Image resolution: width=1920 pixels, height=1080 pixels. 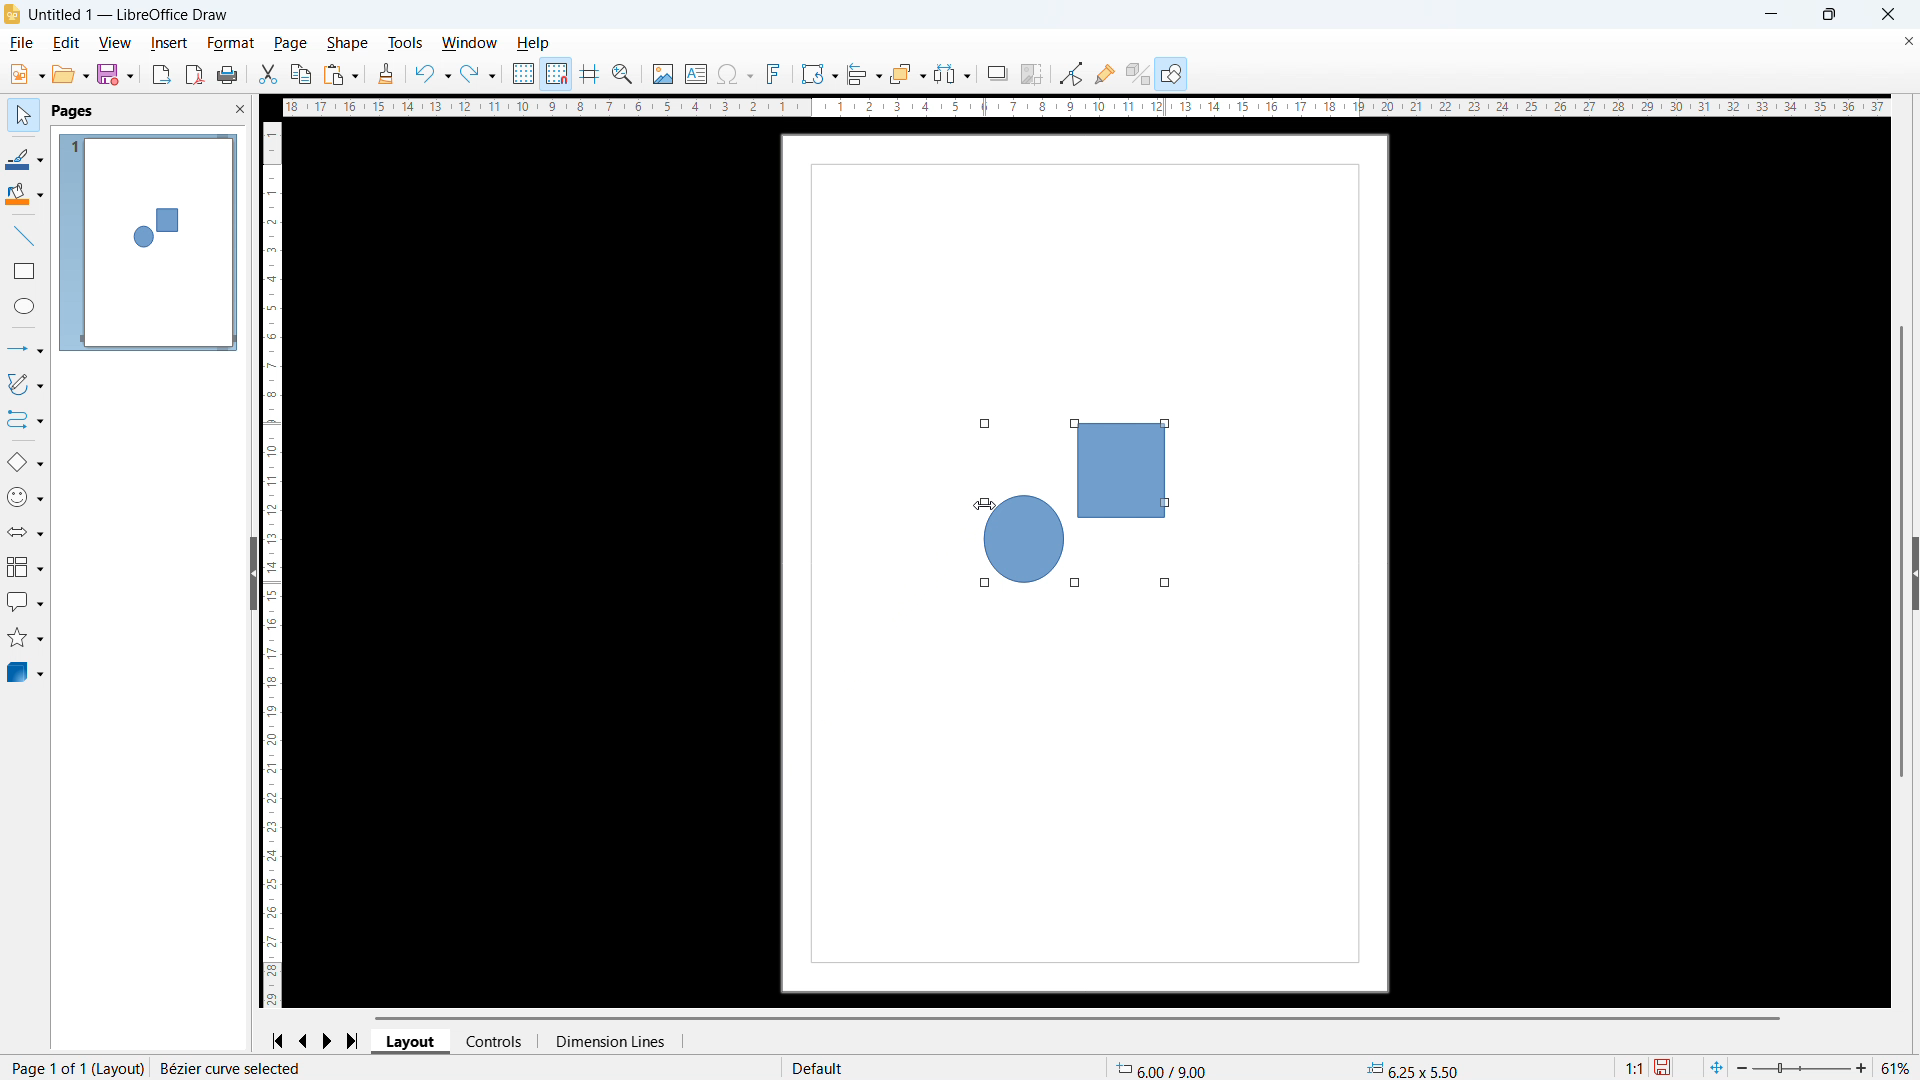 I want to click on Vertical scroll bar , so click(x=1902, y=550).